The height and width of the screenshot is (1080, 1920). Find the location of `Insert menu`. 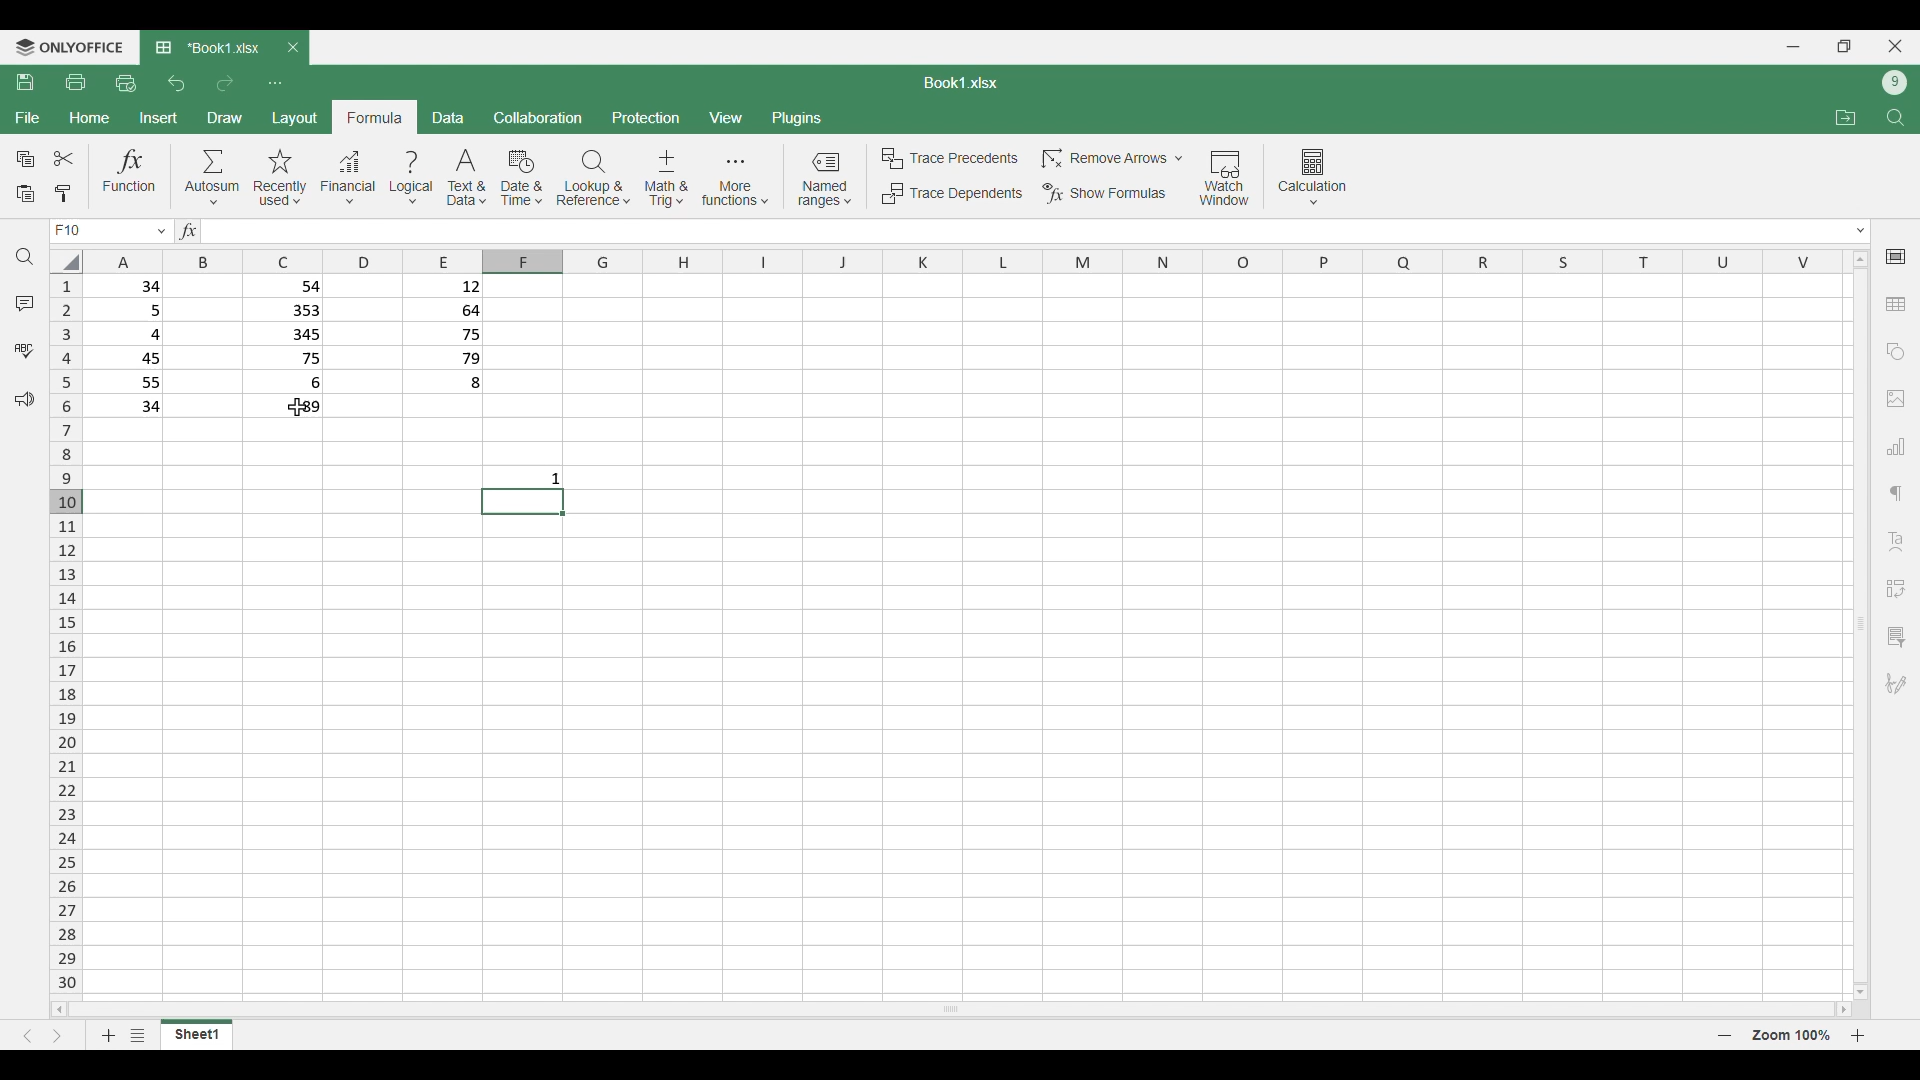

Insert menu is located at coordinates (158, 118).